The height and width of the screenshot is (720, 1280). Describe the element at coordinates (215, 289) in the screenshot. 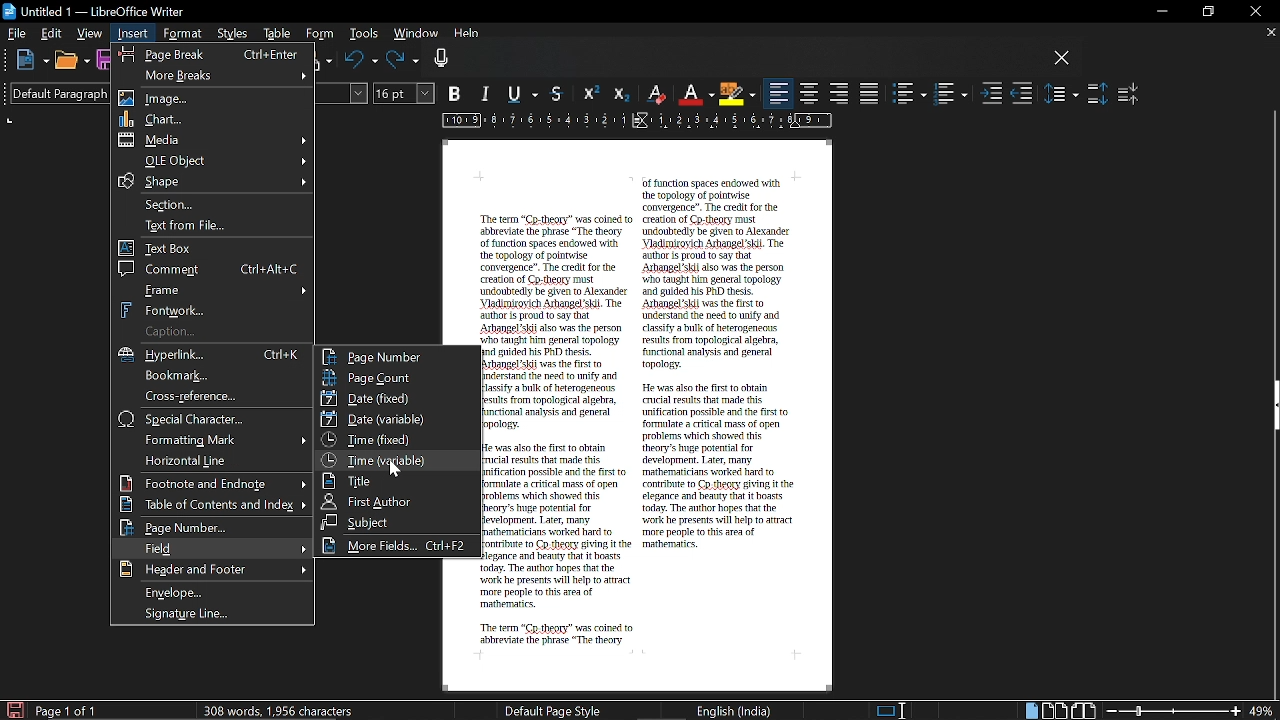

I see `Frame` at that location.